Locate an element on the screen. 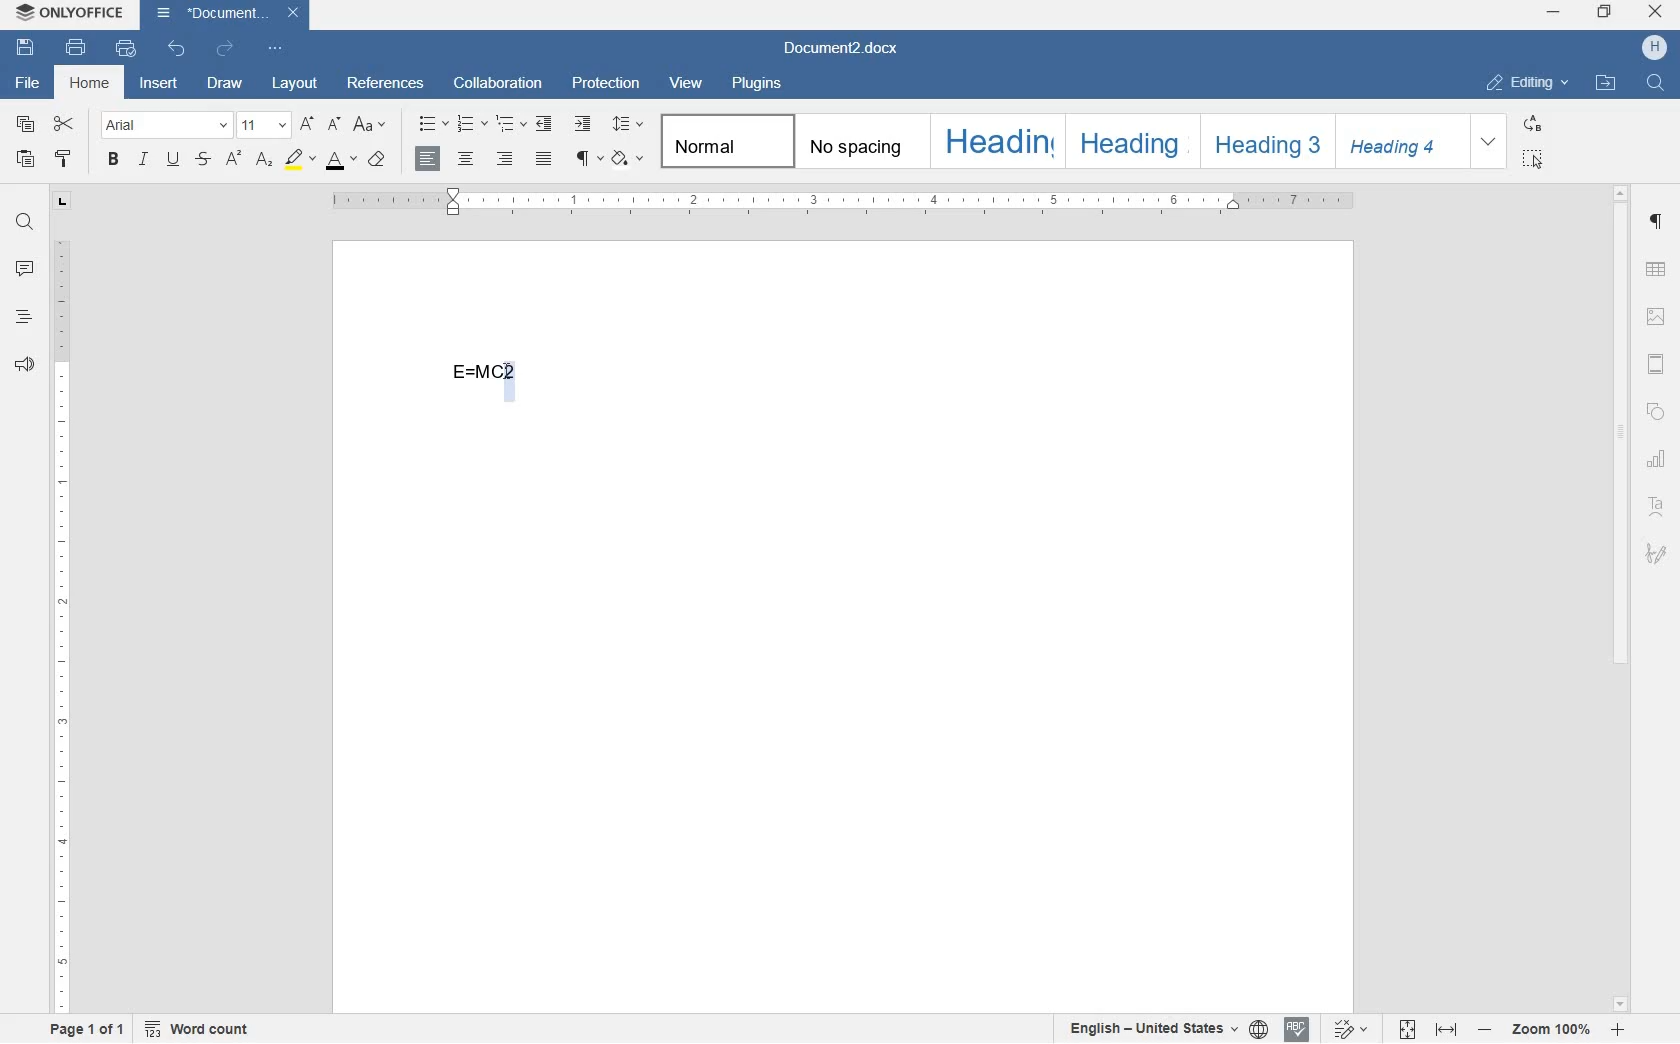  ruler is located at coordinates (63, 624).